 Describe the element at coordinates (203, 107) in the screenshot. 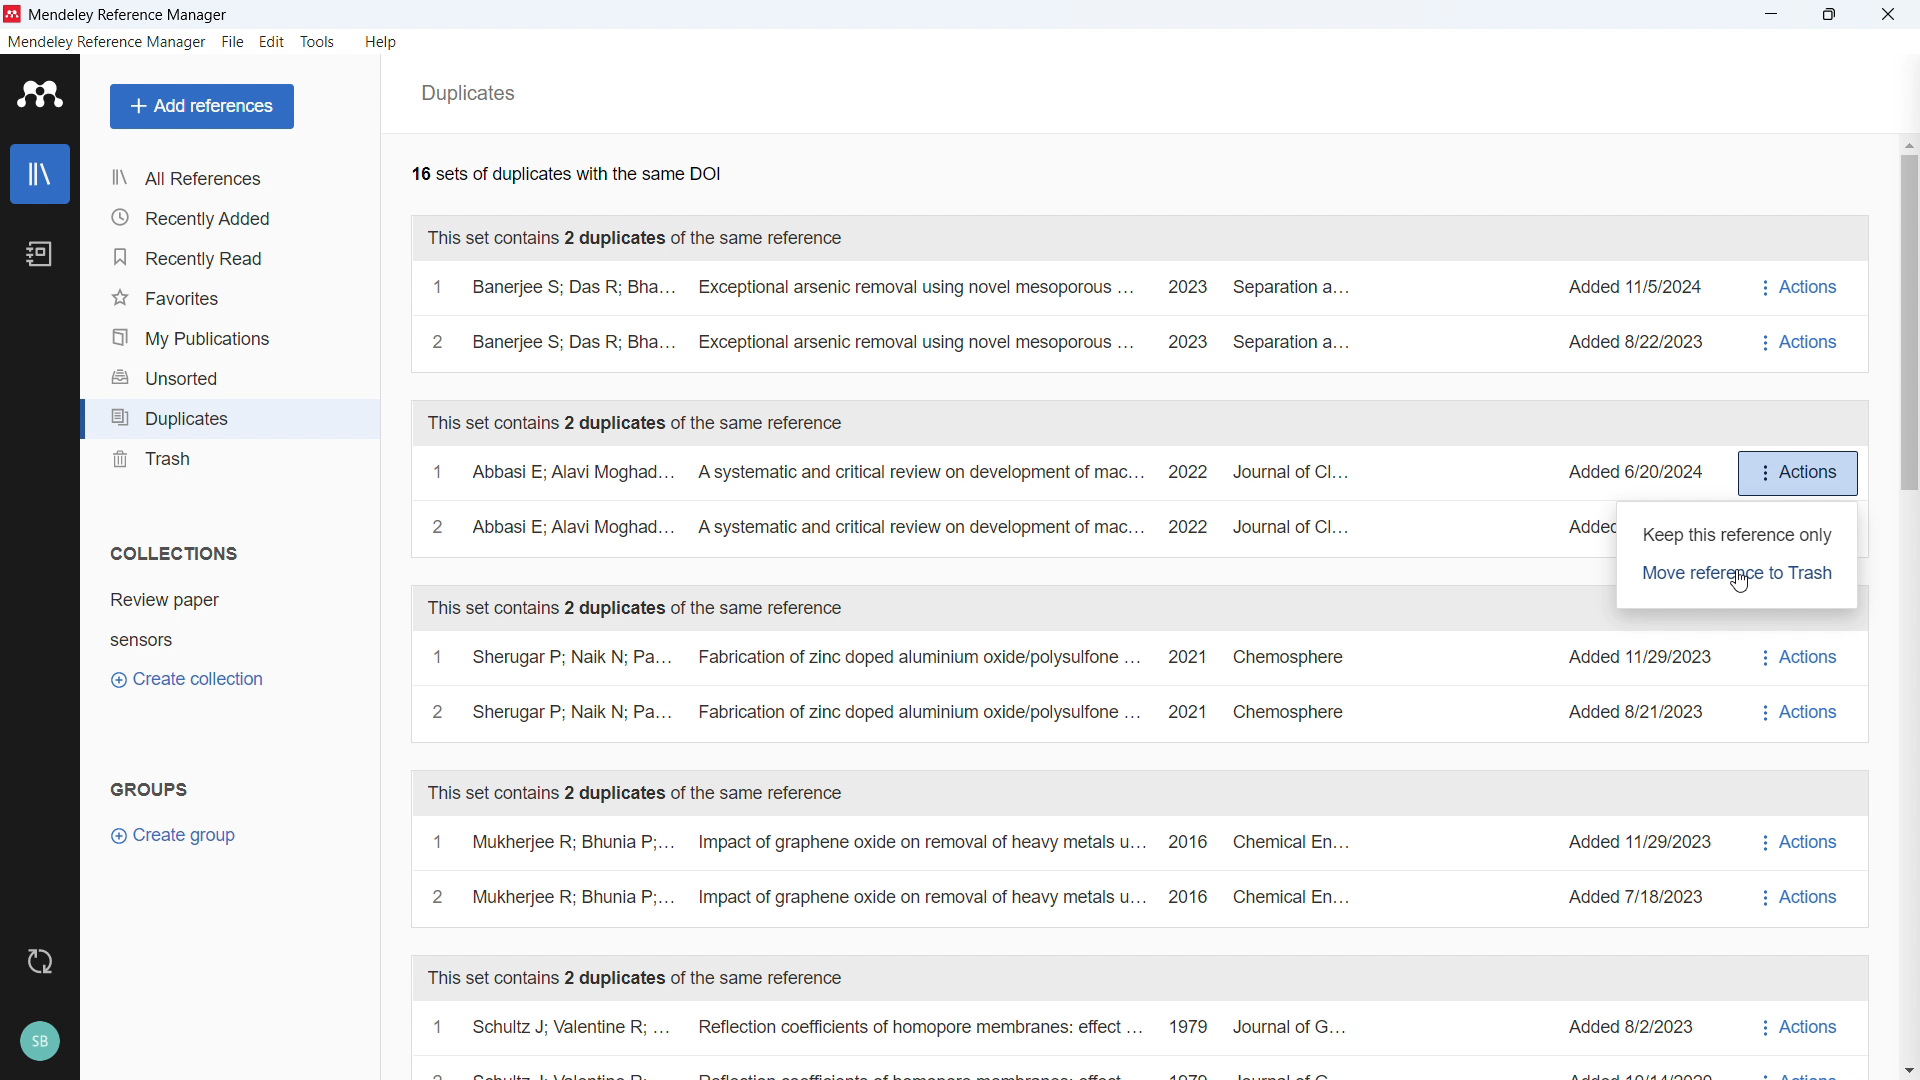

I see `Add references` at that location.